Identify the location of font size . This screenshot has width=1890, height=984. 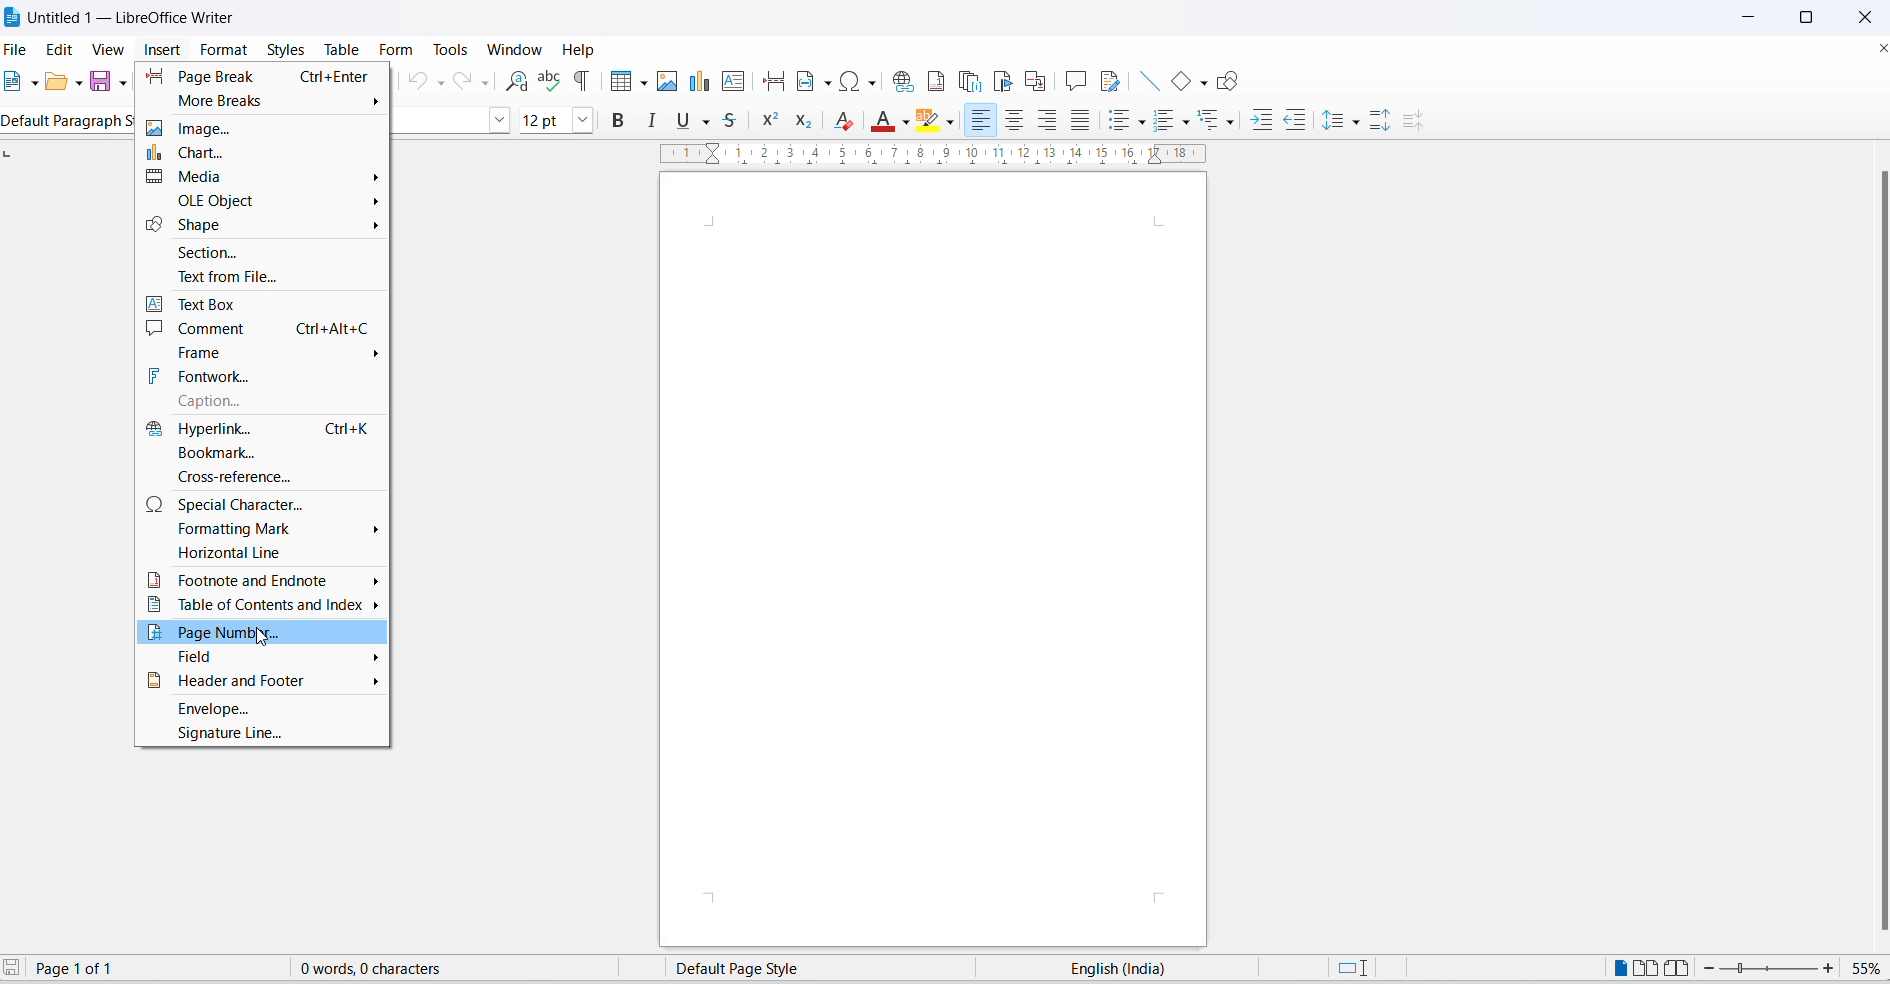
(542, 119).